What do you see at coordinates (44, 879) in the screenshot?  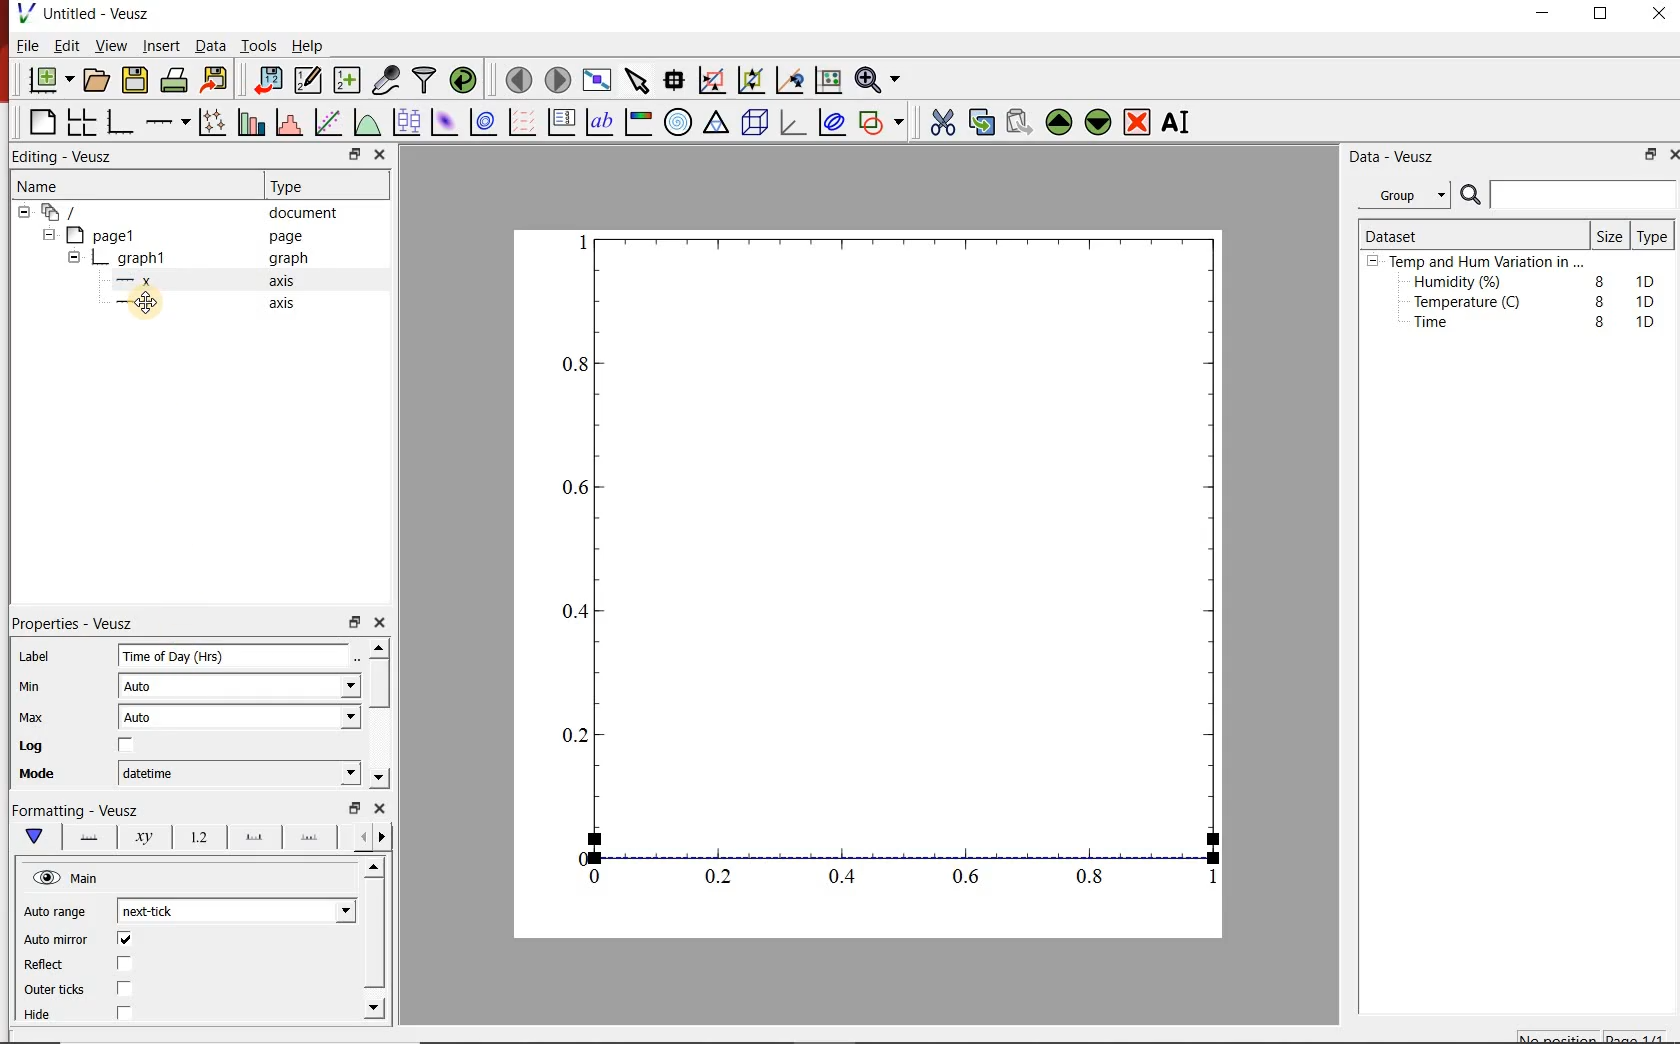 I see `visible (click to hide, set Hide to true)` at bounding box center [44, 879].